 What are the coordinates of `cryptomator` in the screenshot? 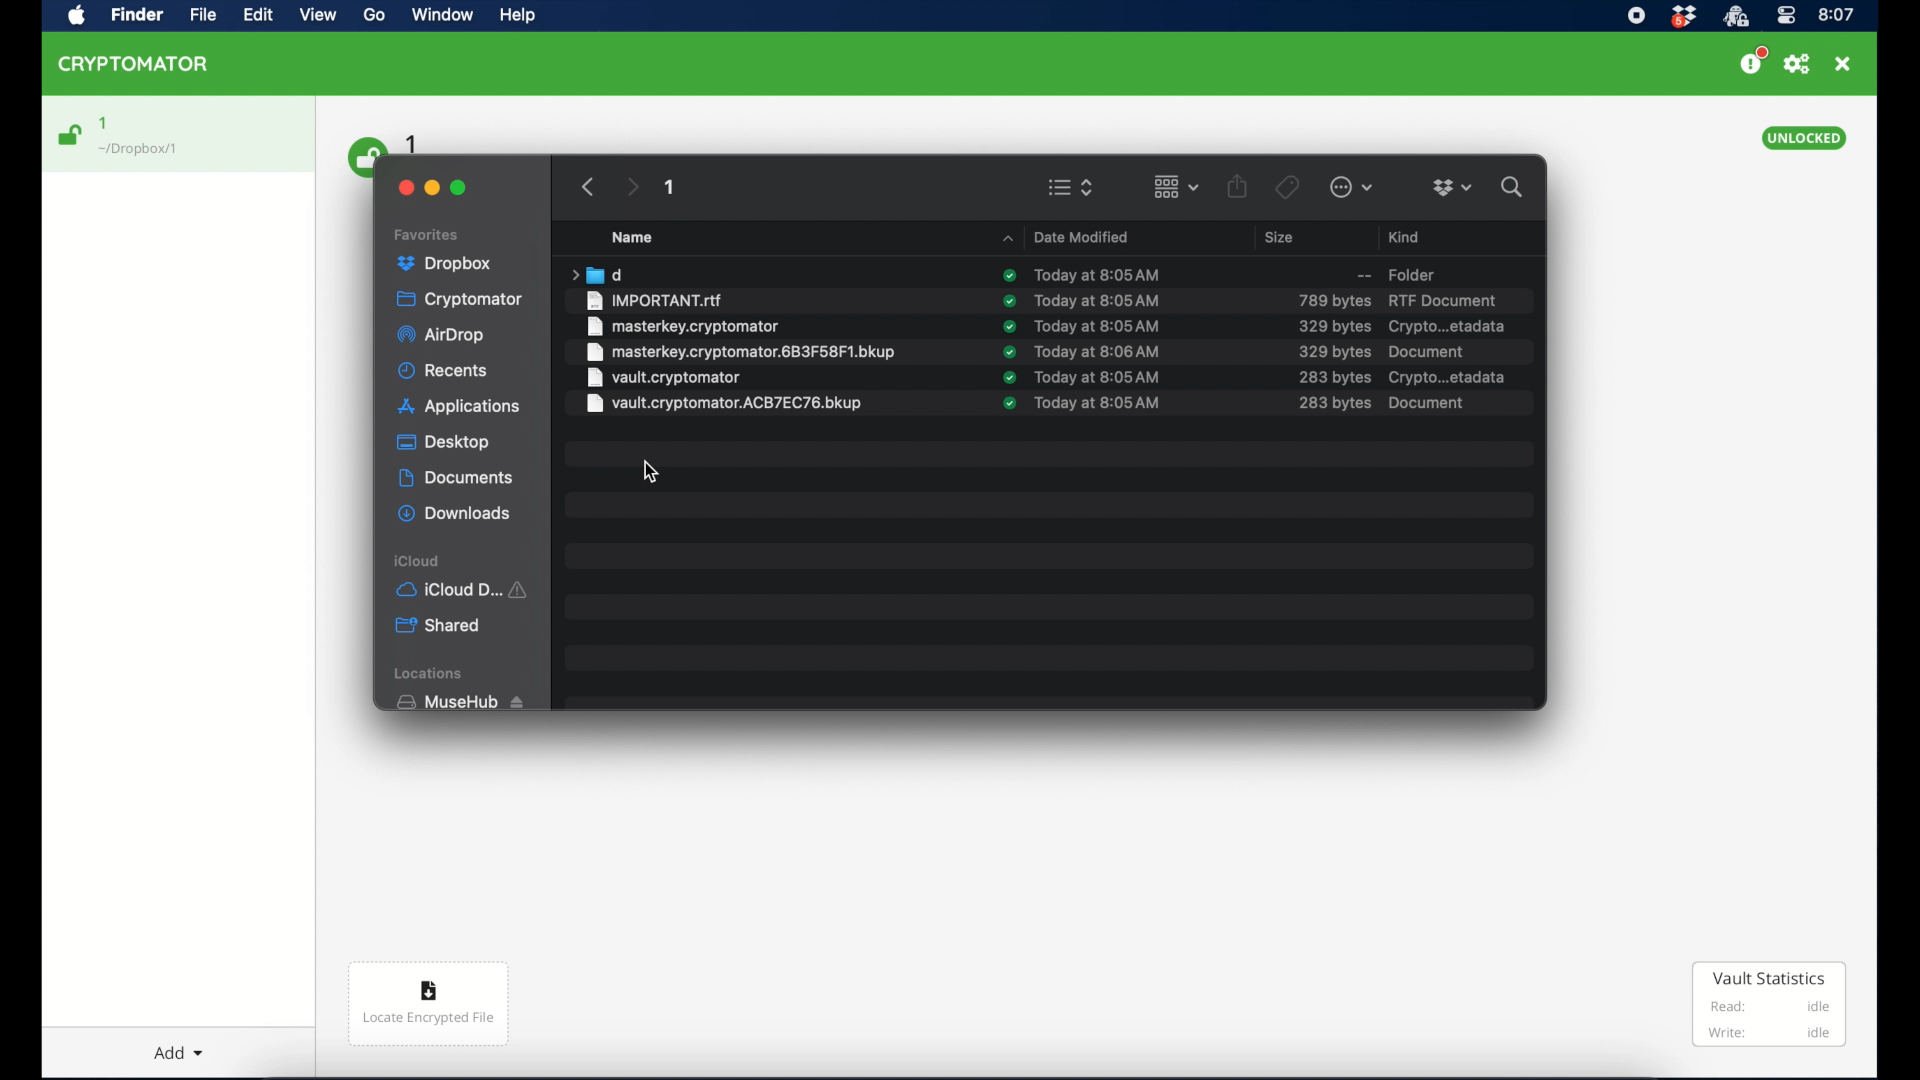 It's located at (461, 300).